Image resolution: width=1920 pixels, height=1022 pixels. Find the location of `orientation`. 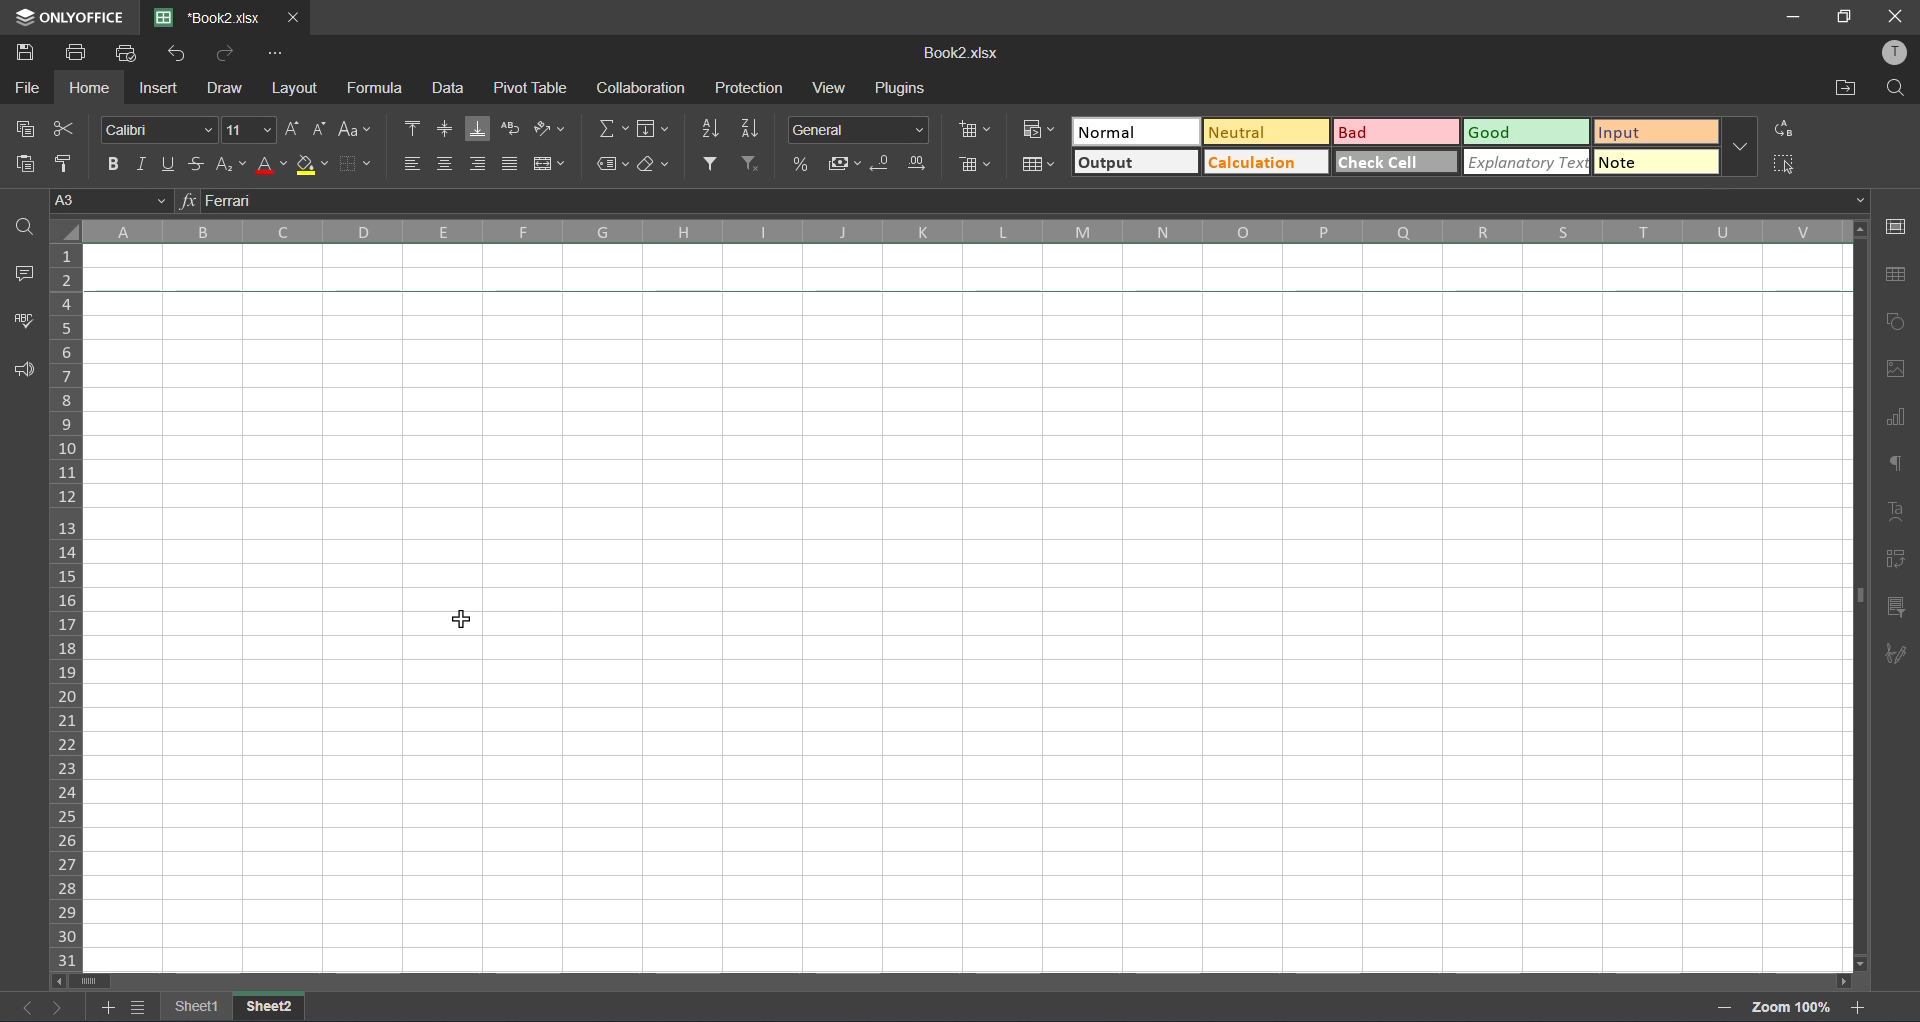

orientation is located at coordinates (548, 128).